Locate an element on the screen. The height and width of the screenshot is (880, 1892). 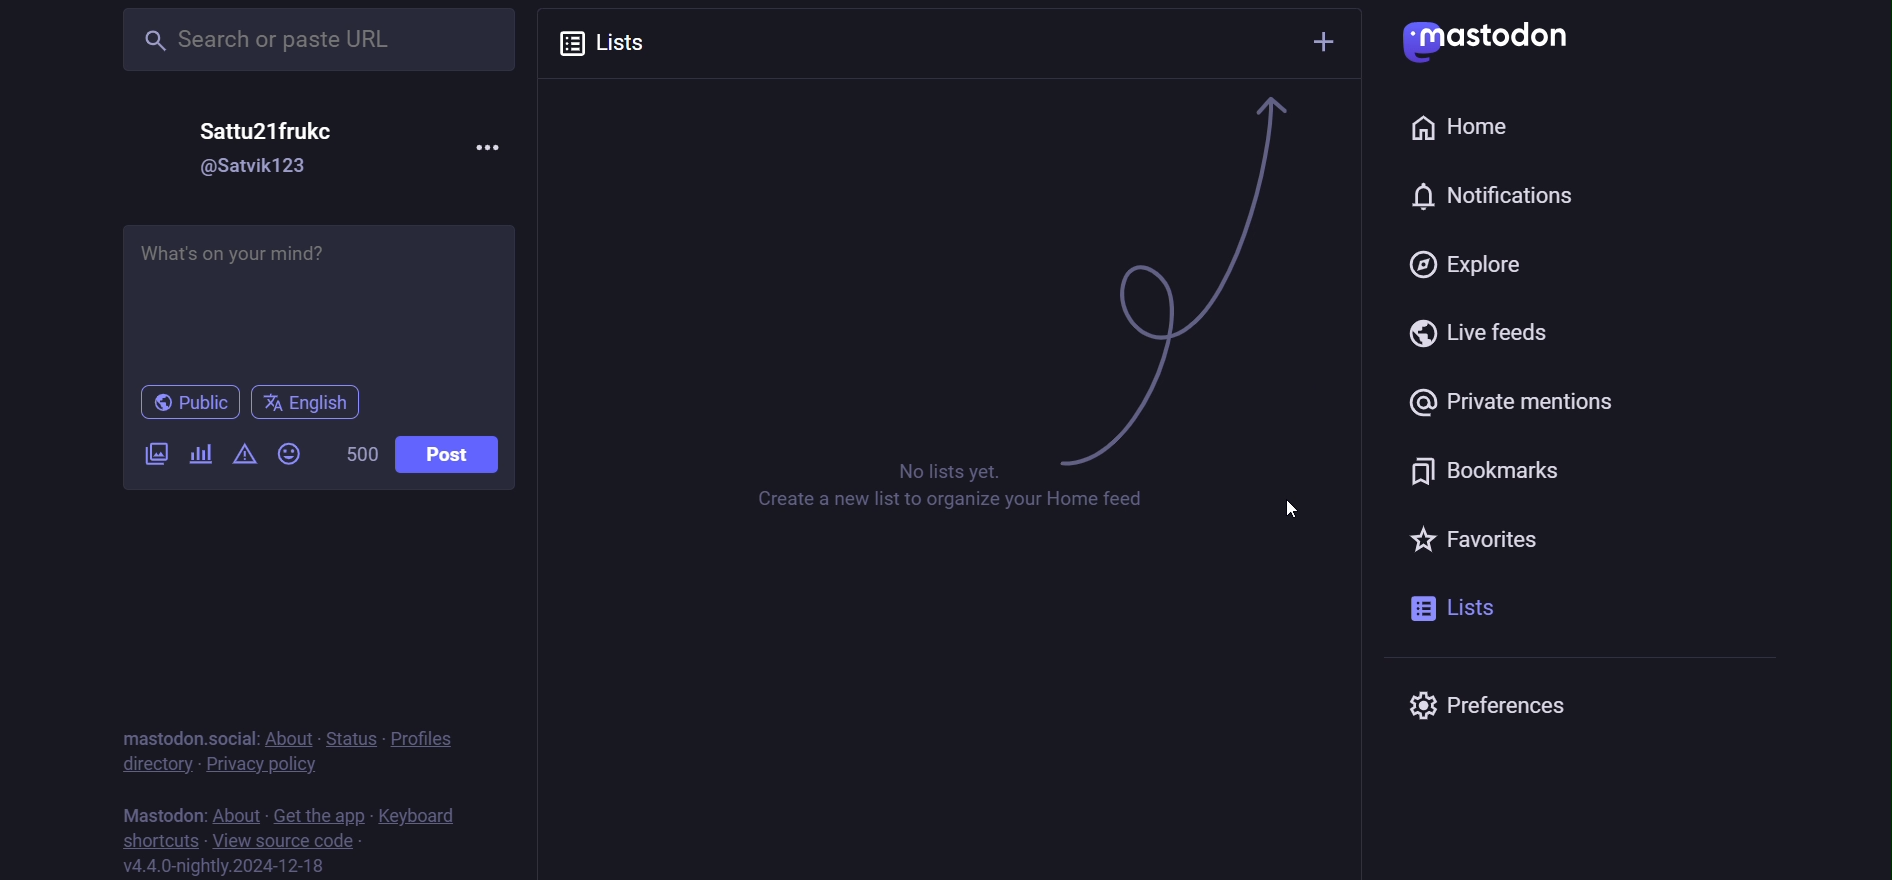
list deleted is located at coordinates (948, 258).